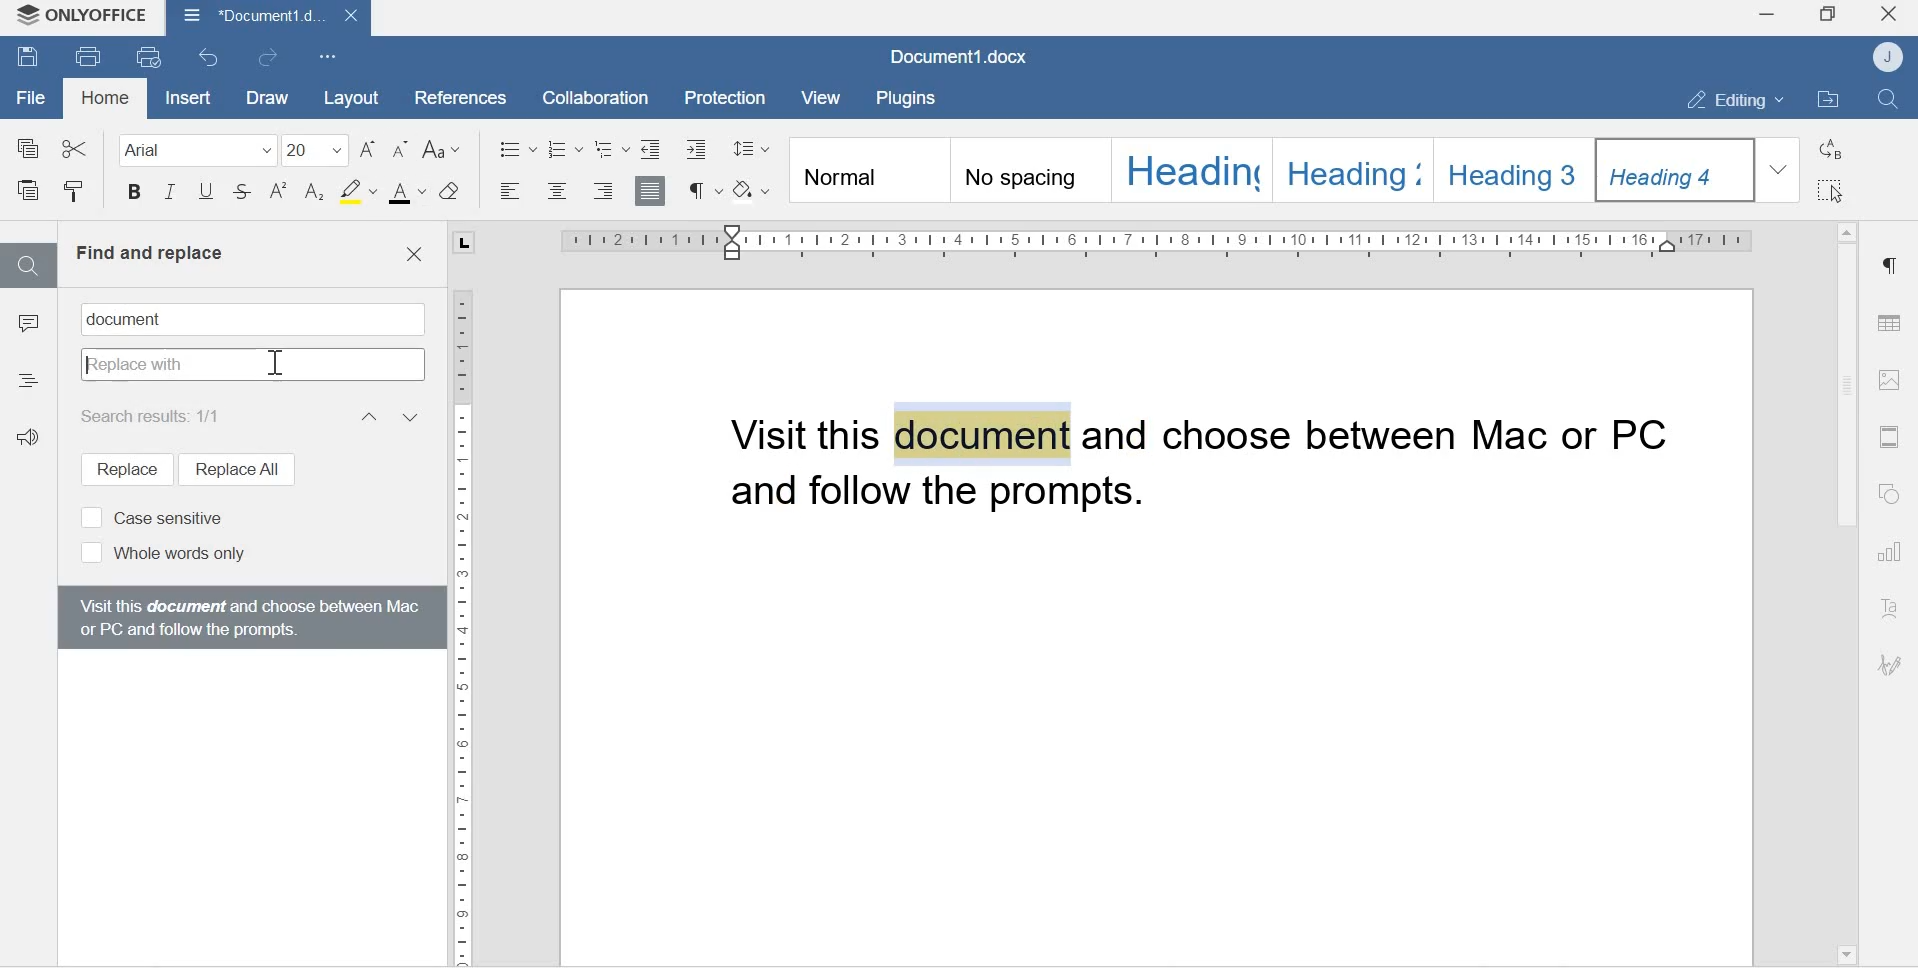 This screenshot has height=968, width=1918. Describe the element at coordinates (185, 98) in the screenshot. I see `Insert` at that location.